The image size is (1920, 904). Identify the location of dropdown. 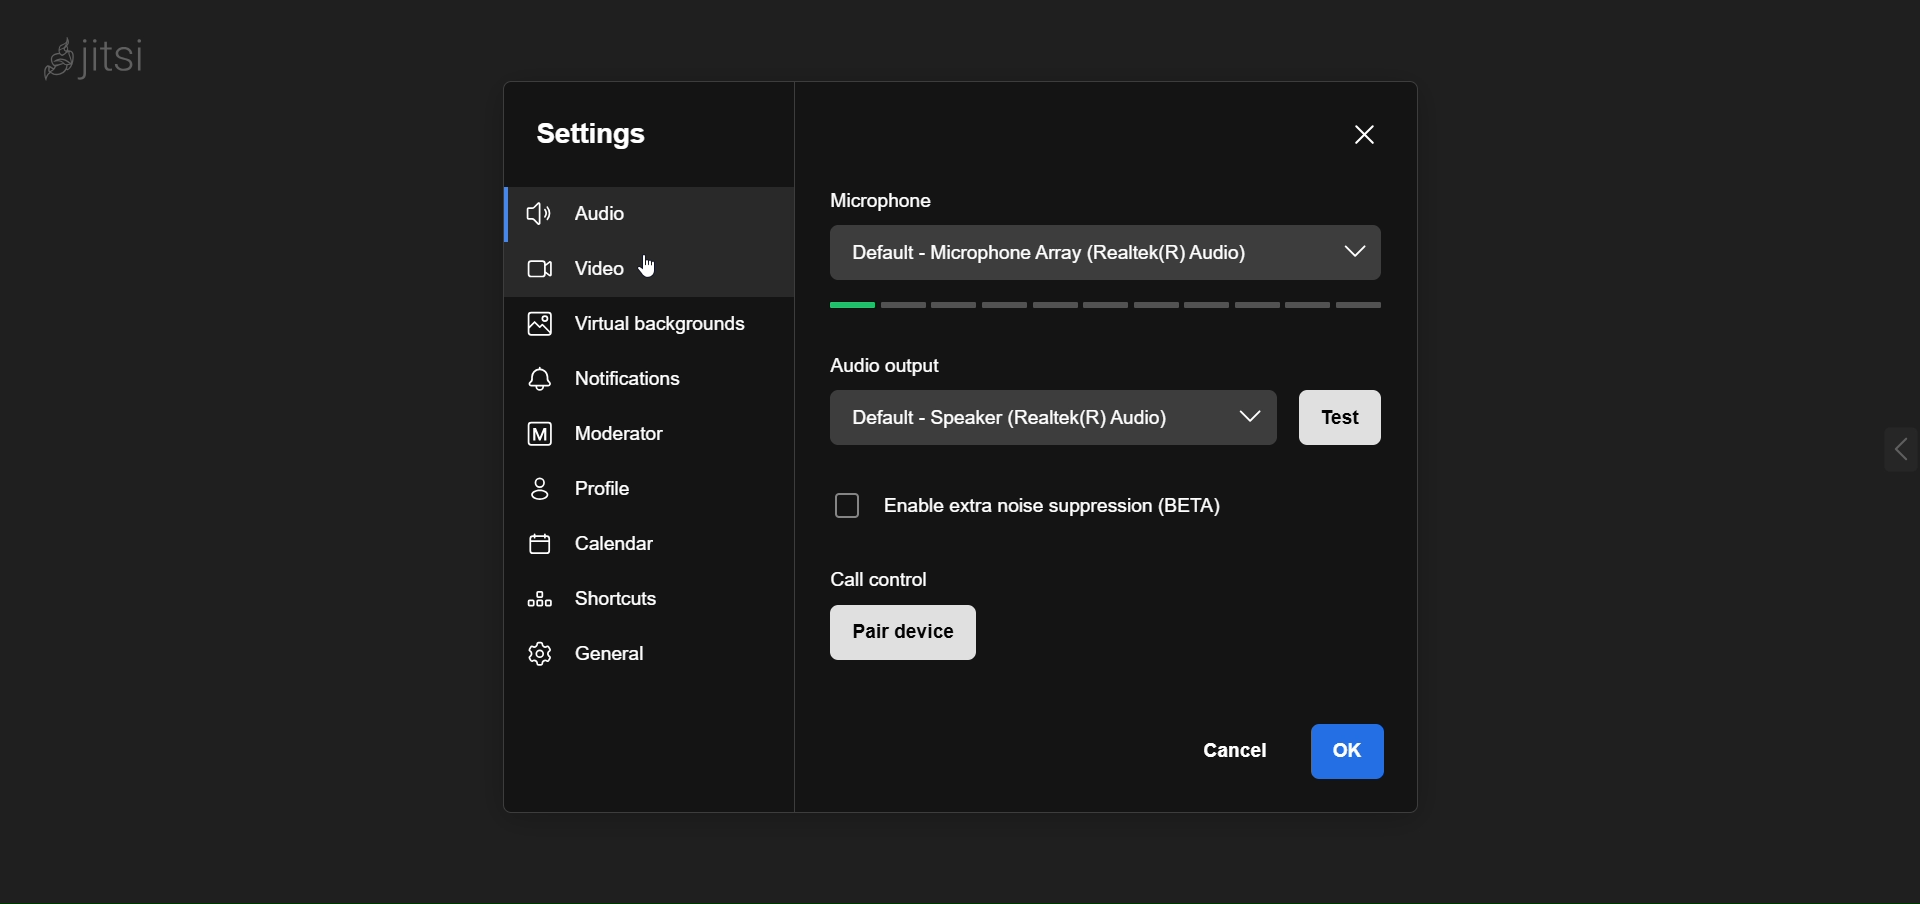
(1250, 416).